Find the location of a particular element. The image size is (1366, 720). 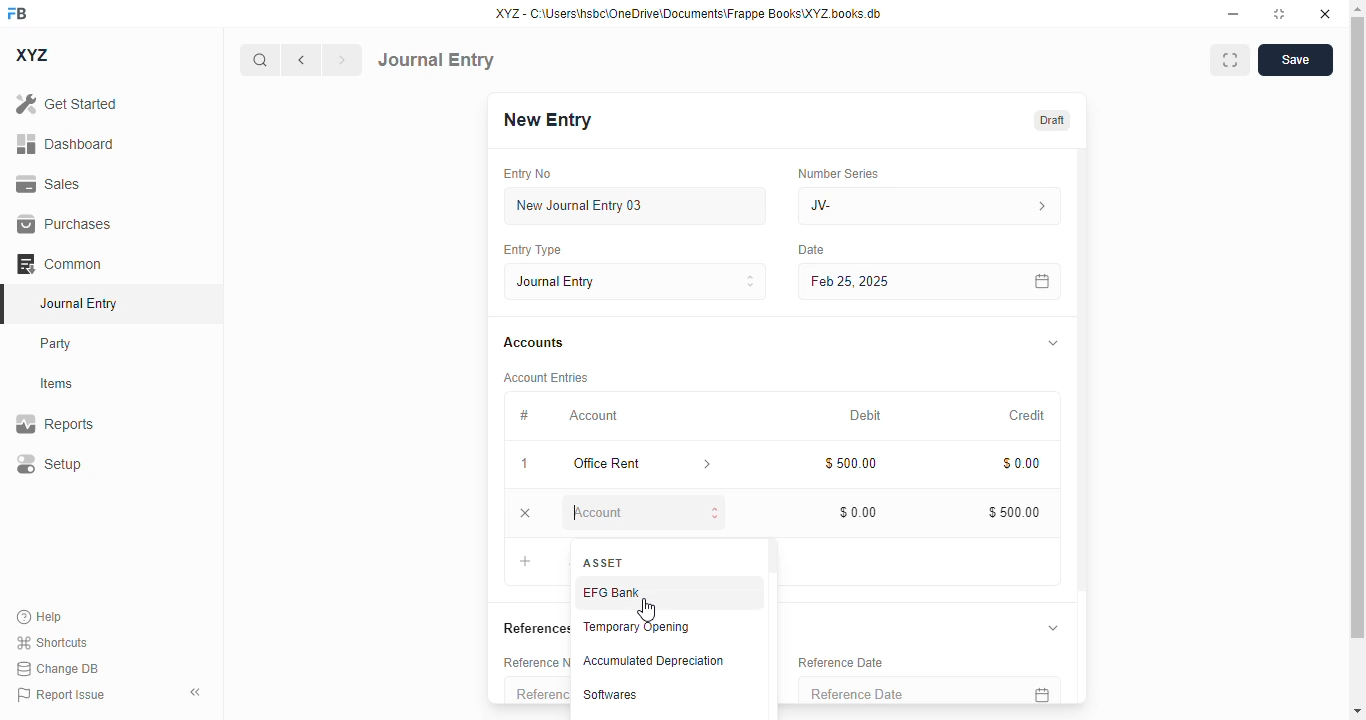

entry type is located at coordinates (536, 249).